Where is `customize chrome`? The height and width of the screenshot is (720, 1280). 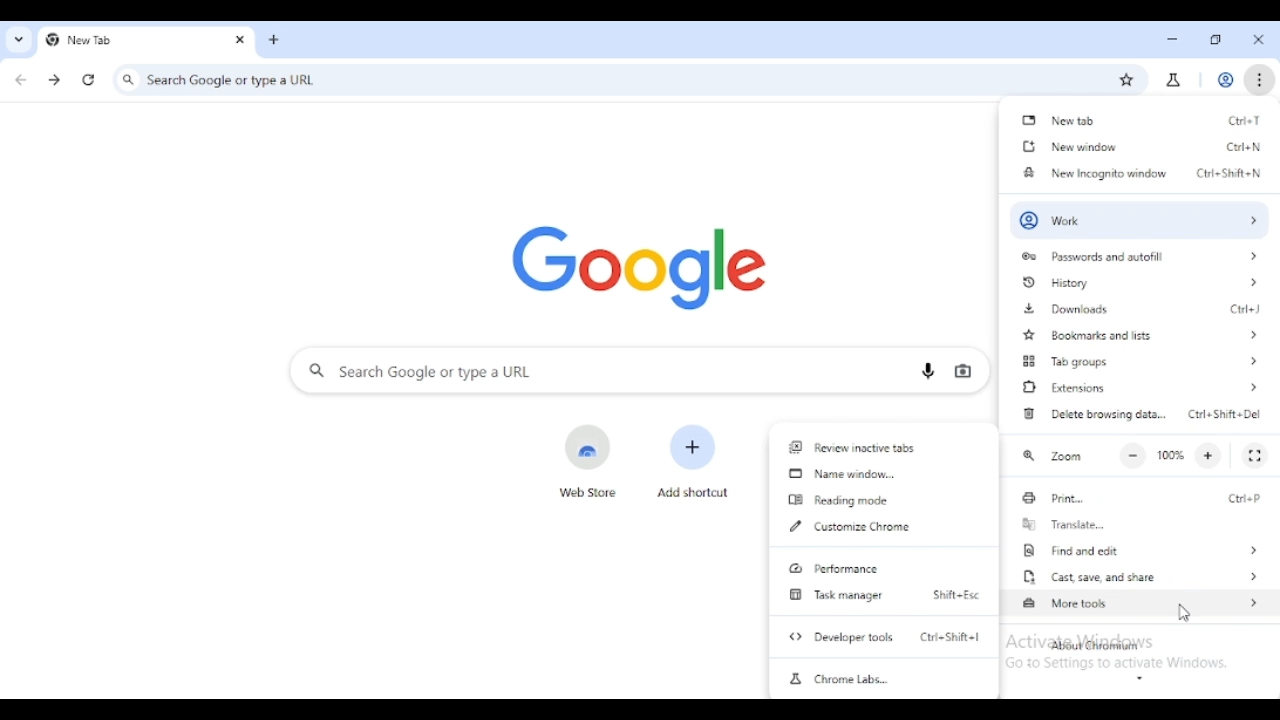
customize chrome is located at coordinates (846, 526).